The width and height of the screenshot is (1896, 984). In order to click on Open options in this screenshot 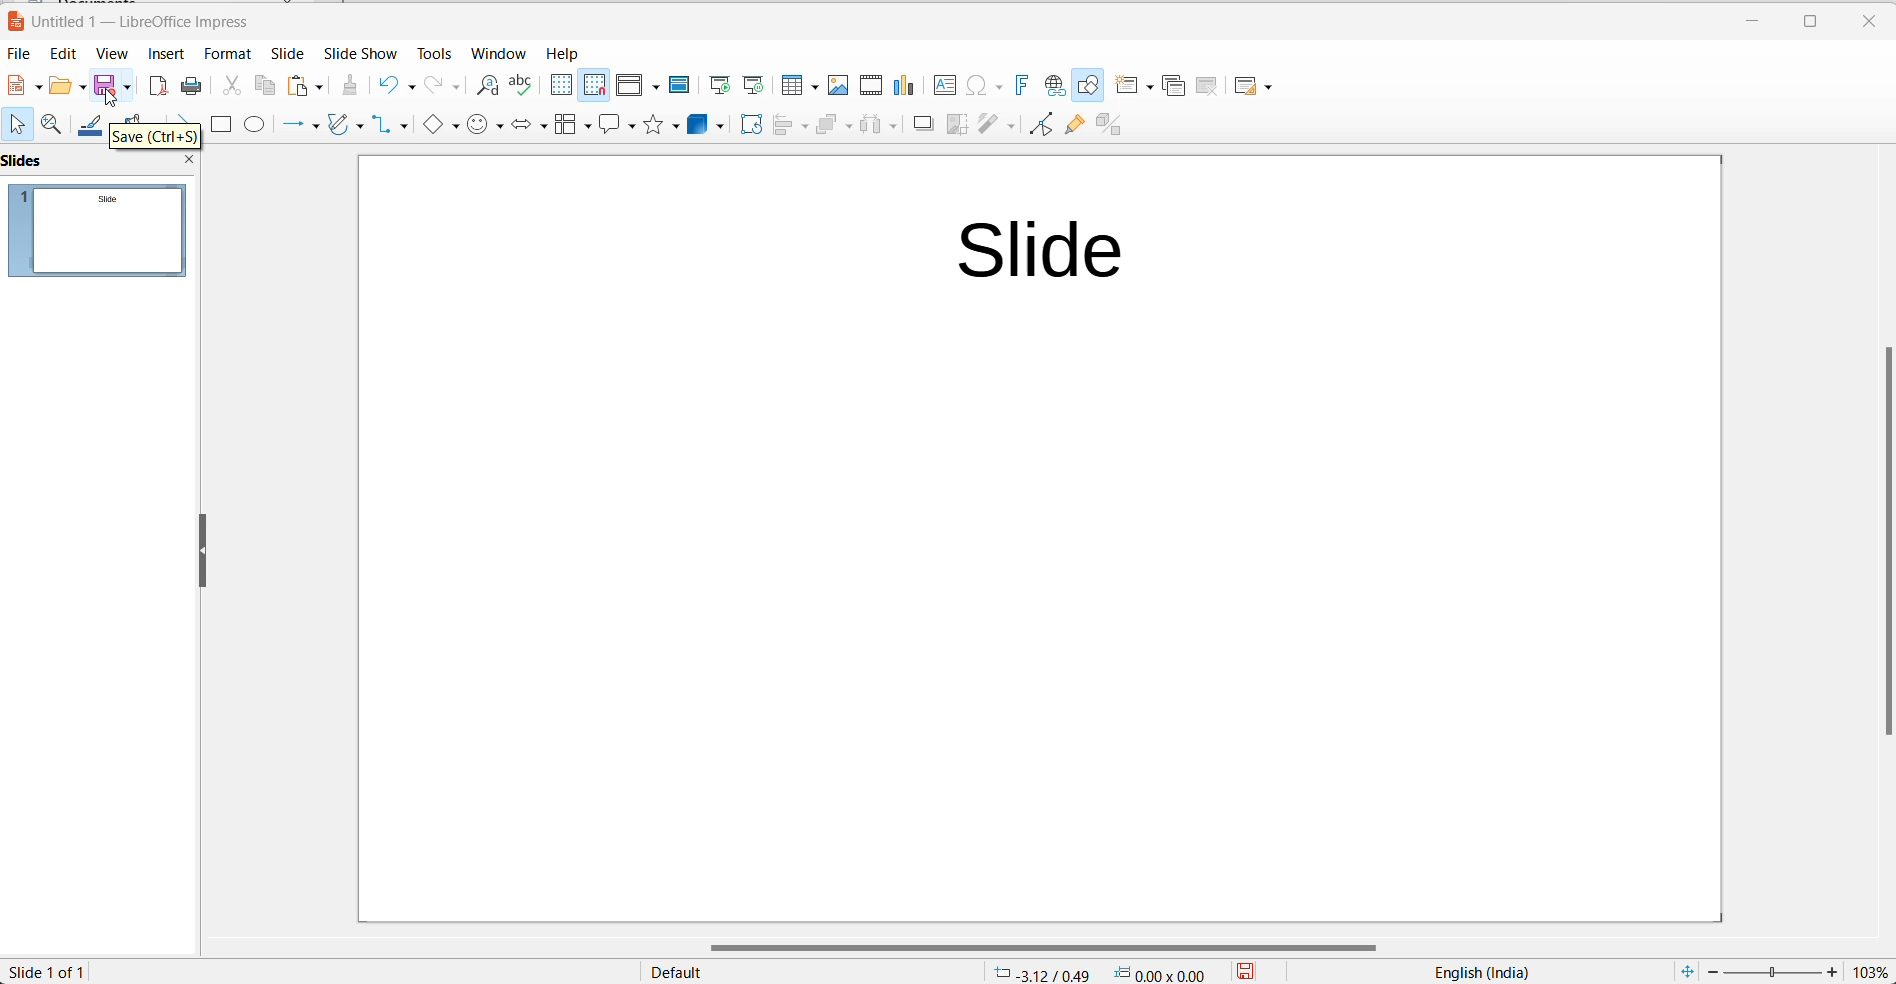, I will do `click(68, 87)`.